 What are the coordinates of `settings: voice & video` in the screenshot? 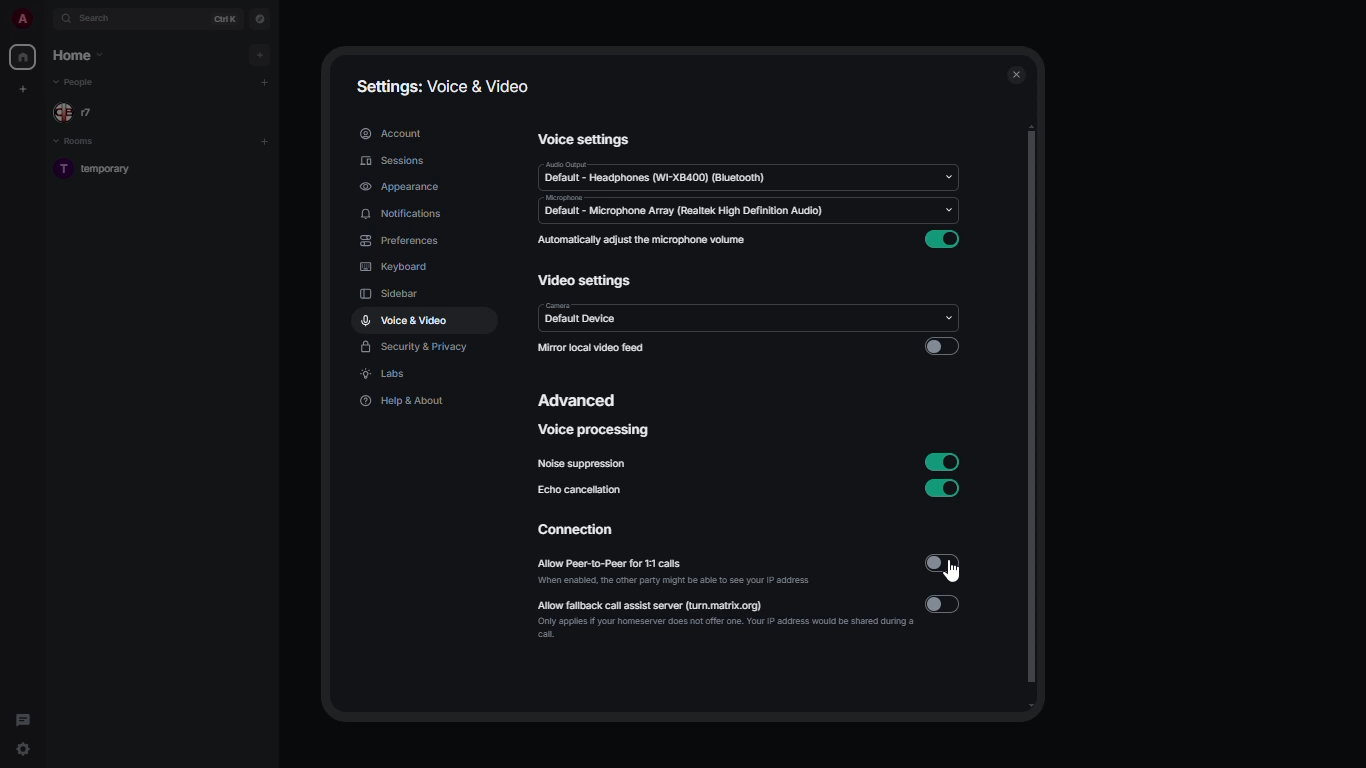 It's located at (447, 87).